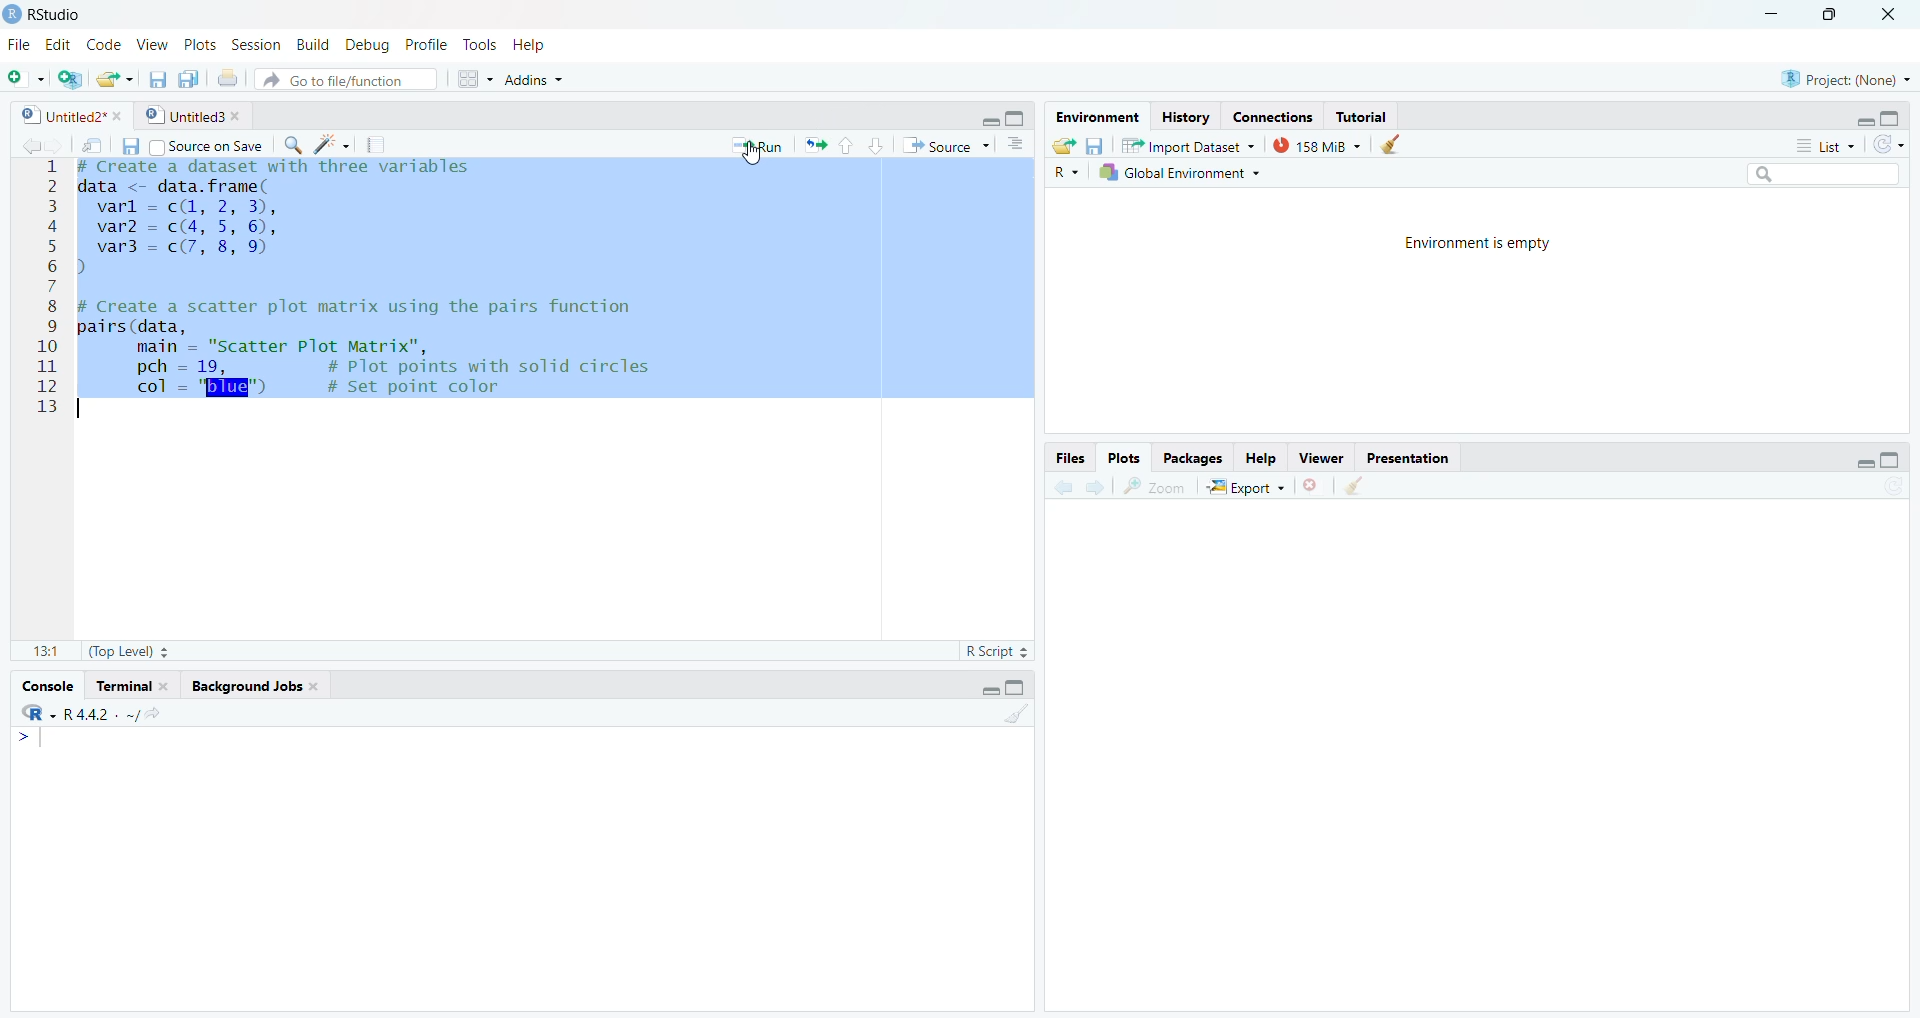  What do you see at coordinates (1830, 171) in the screenshot?
I see `Search` at bounding box center [1830, 171].